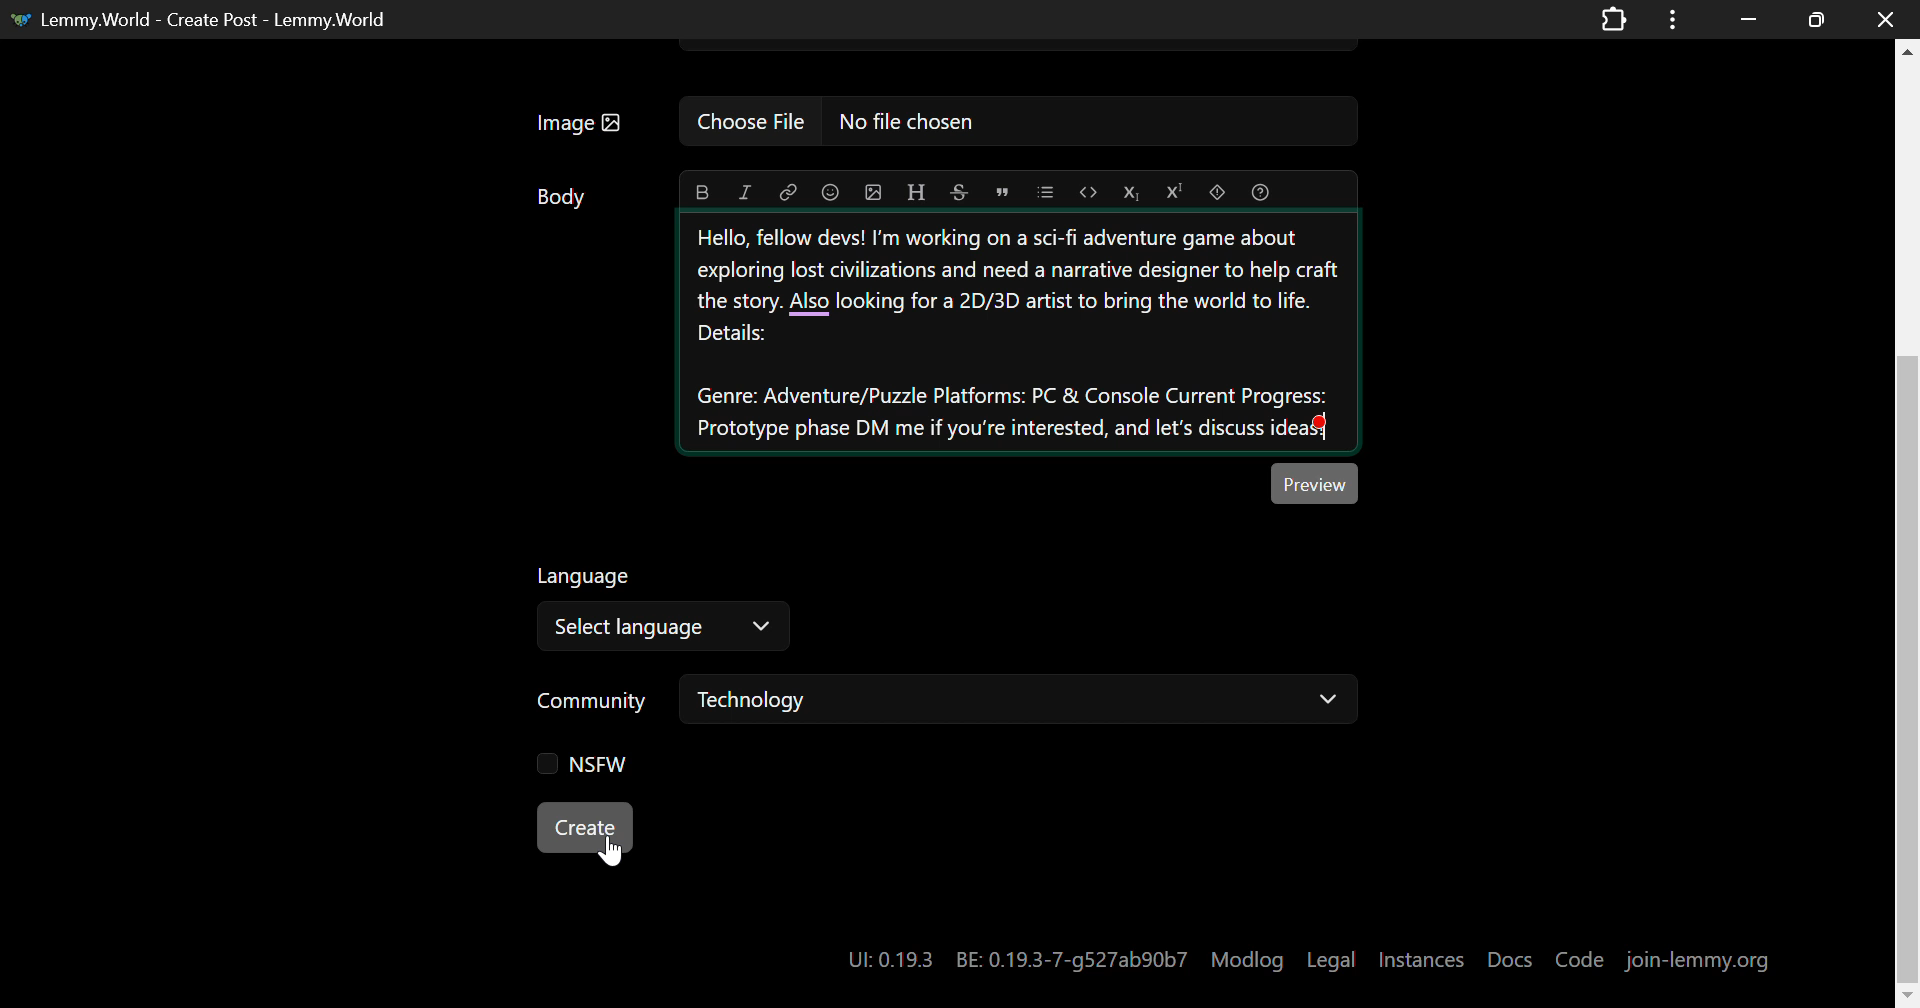 Image resolution: width=1920 pixels, height=1008 pixels. I want to click on Create, so click(584, 826).